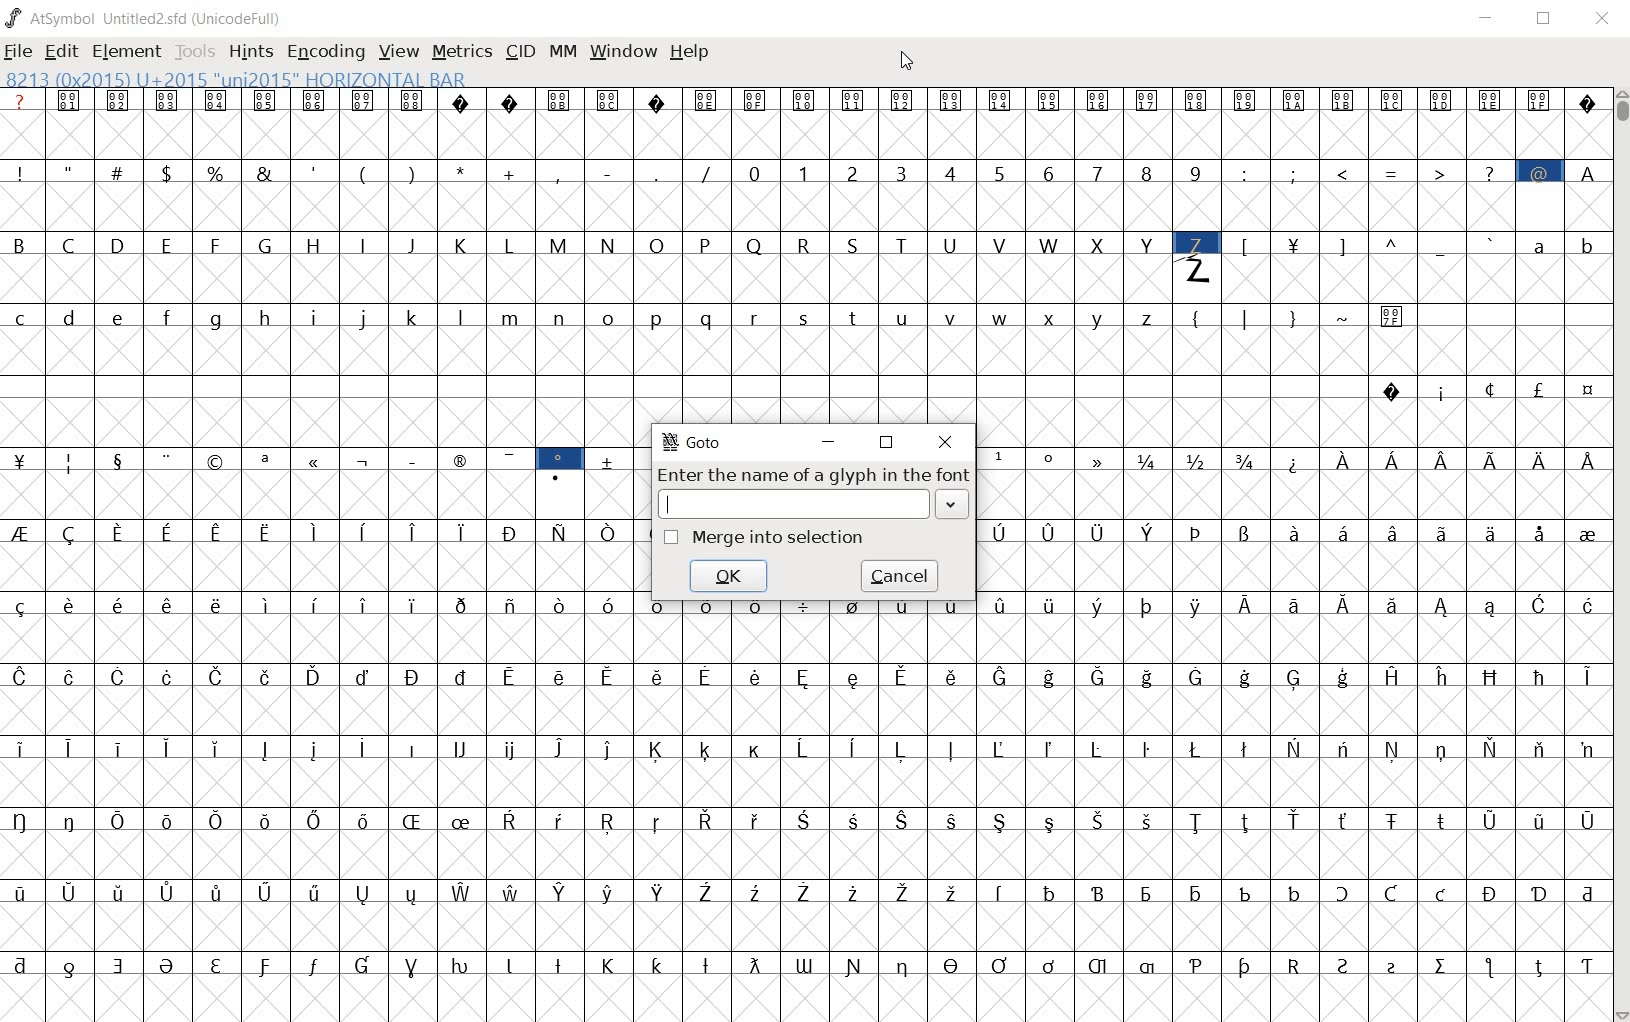 The height and width of the screenshot is (1022, 1630). I want to click on AtSymbol  Untitled2.sfd (UnicodeFull), so click(145, 18).